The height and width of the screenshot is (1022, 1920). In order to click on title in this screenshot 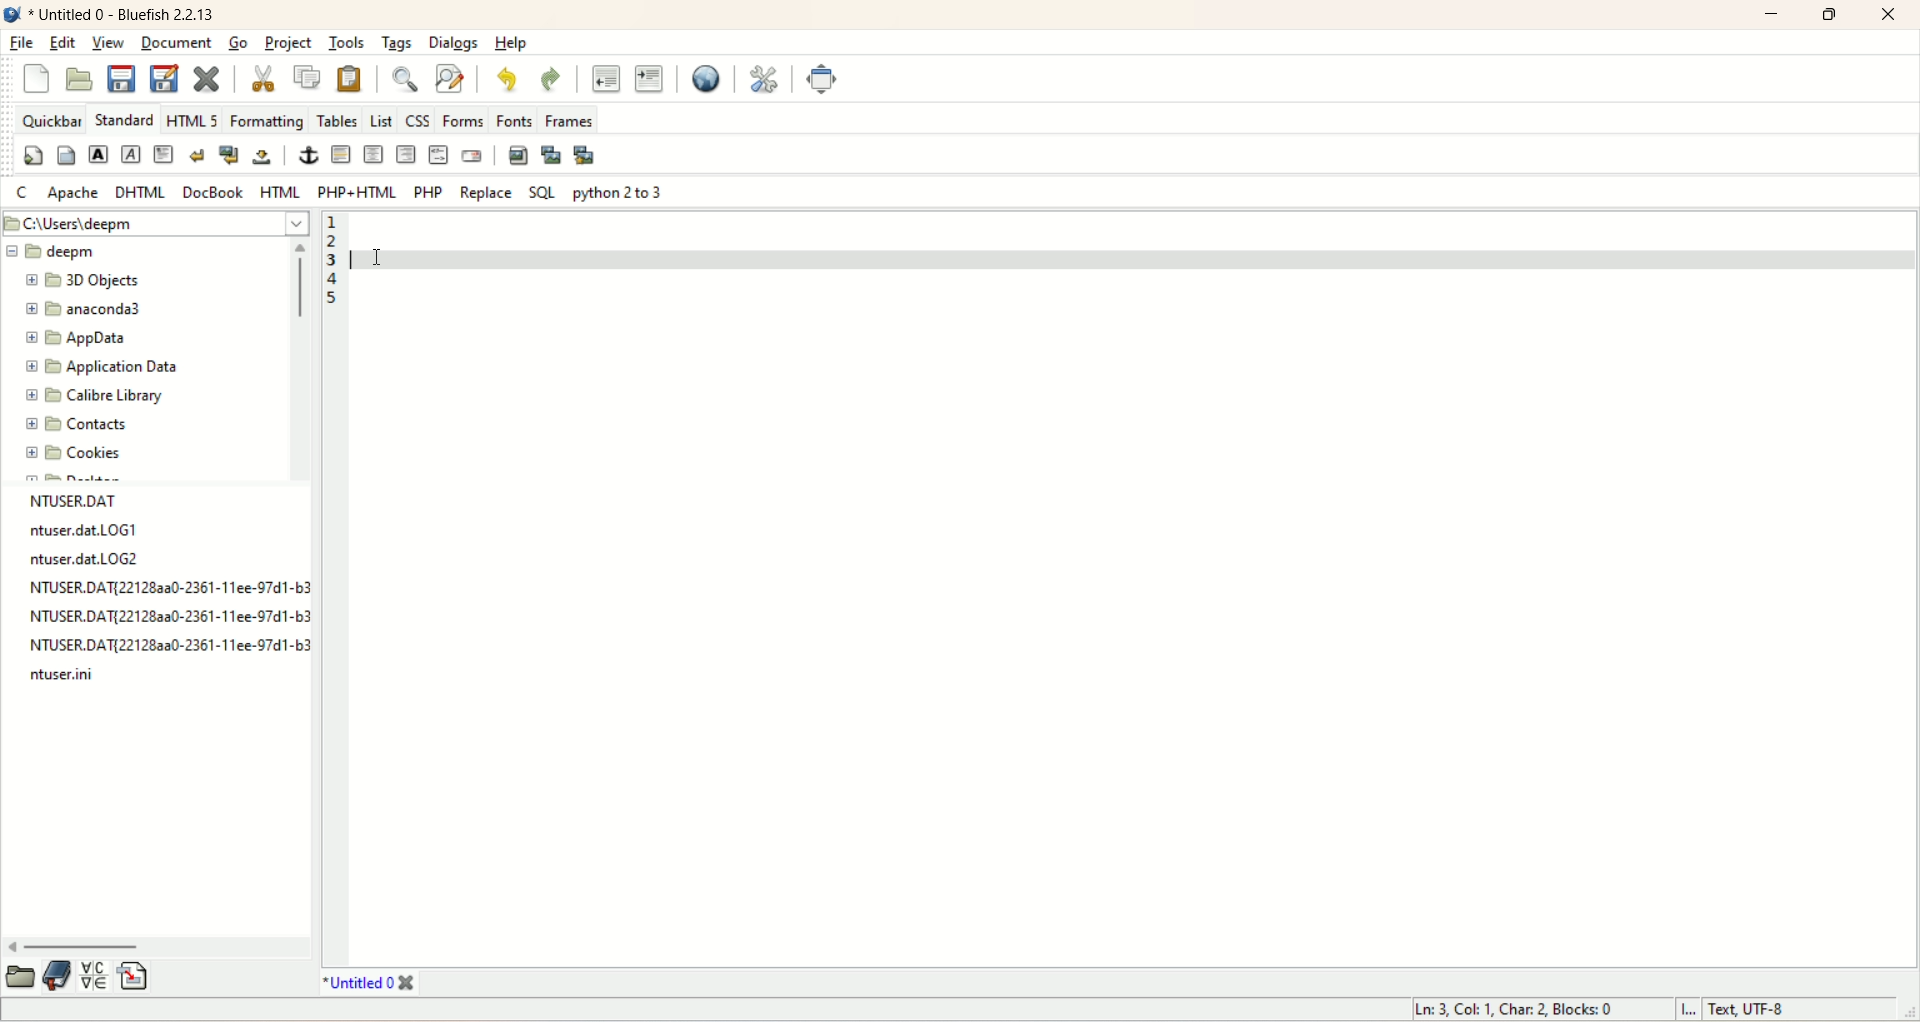, I will do `click(365, 984)`.